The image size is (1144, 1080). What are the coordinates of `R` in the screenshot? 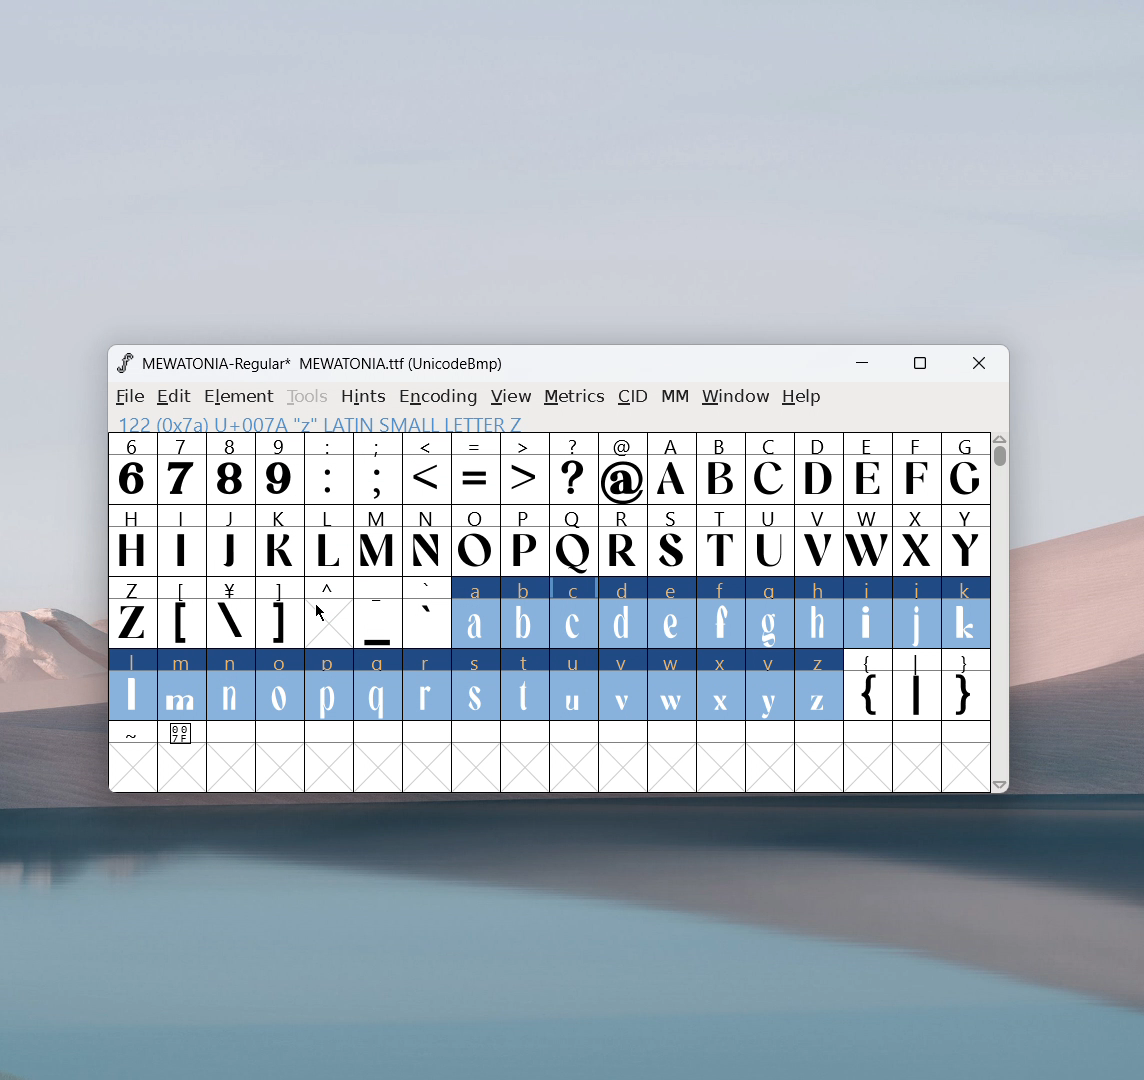 It's located at (622, 542).